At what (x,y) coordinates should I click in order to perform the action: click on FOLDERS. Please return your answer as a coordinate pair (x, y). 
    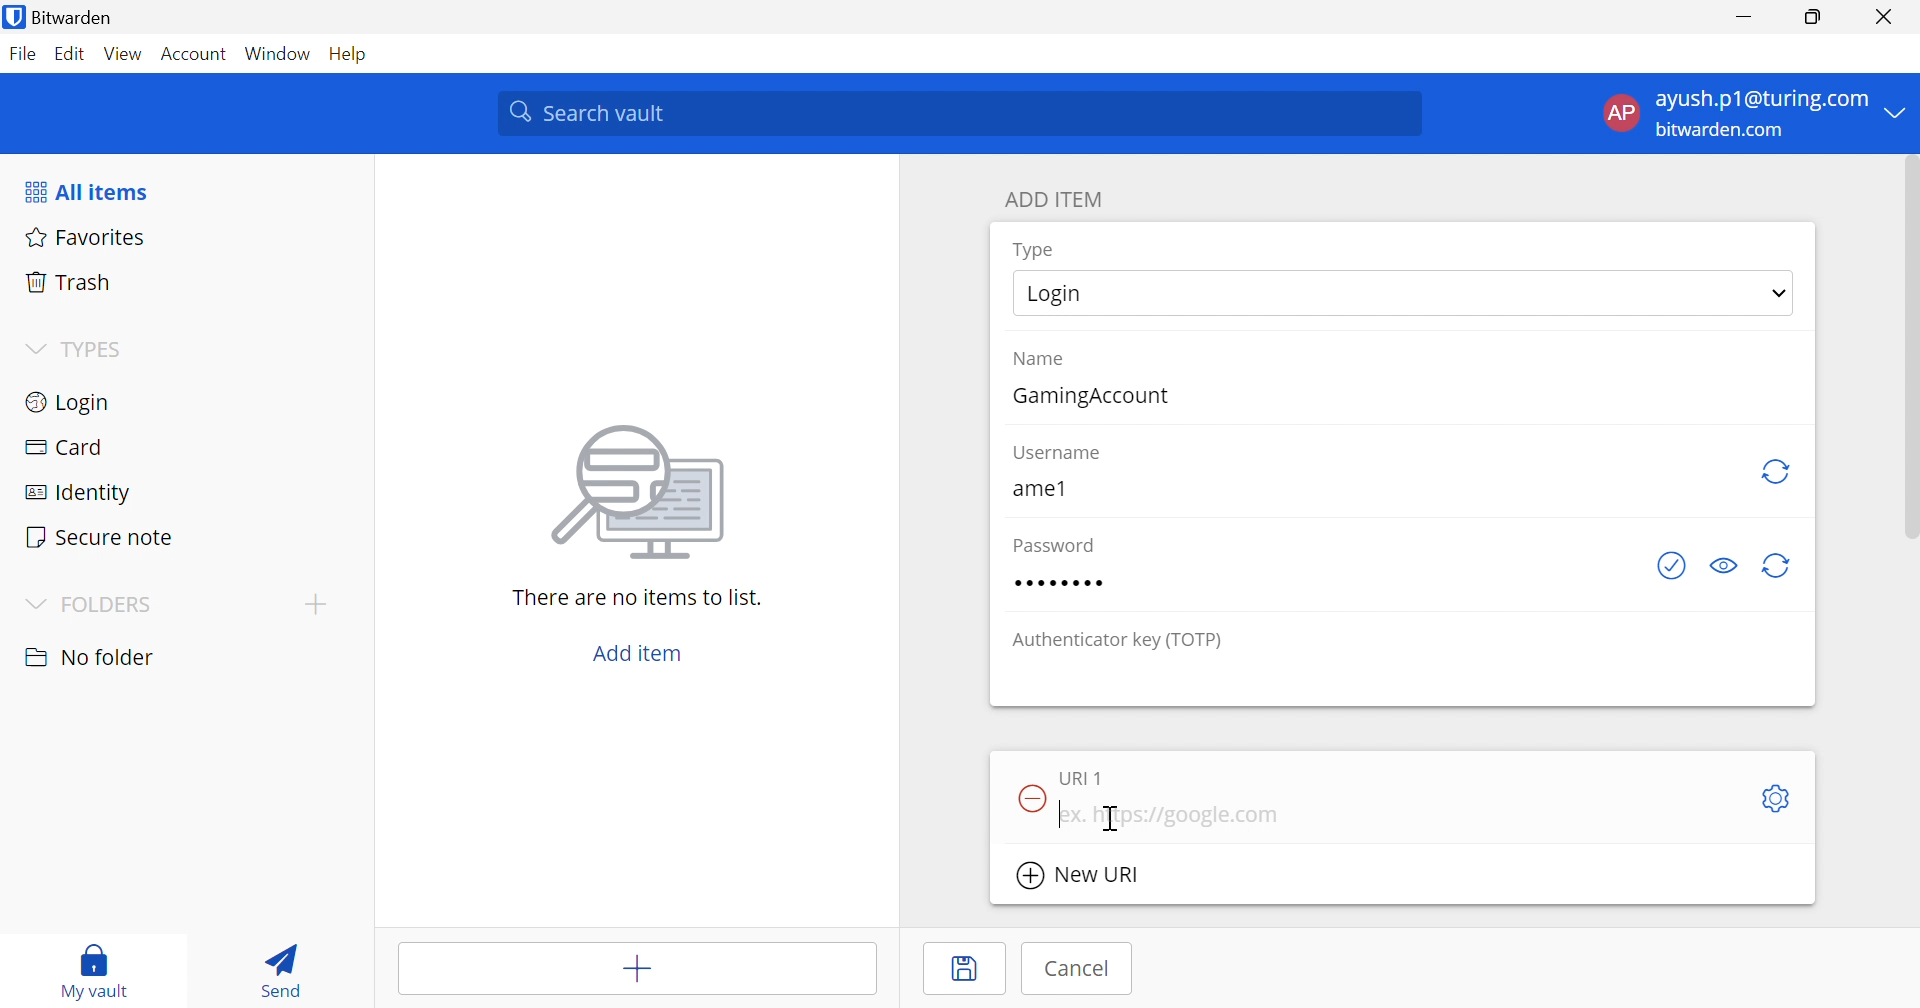
    Looking at the image, I should click on (110, 605).